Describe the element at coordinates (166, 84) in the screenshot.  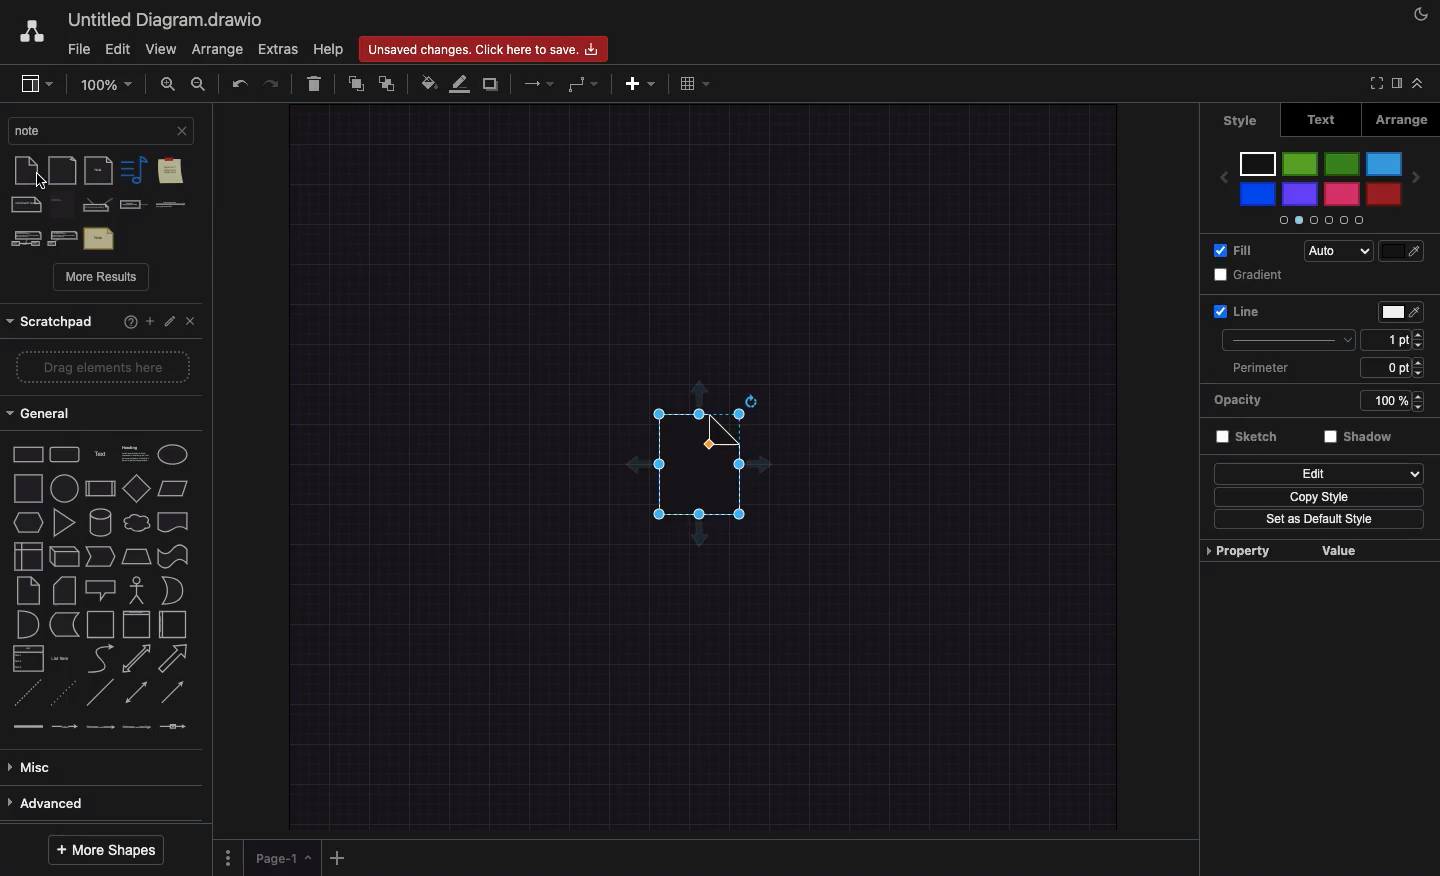
I see `Zoom in` at that location.